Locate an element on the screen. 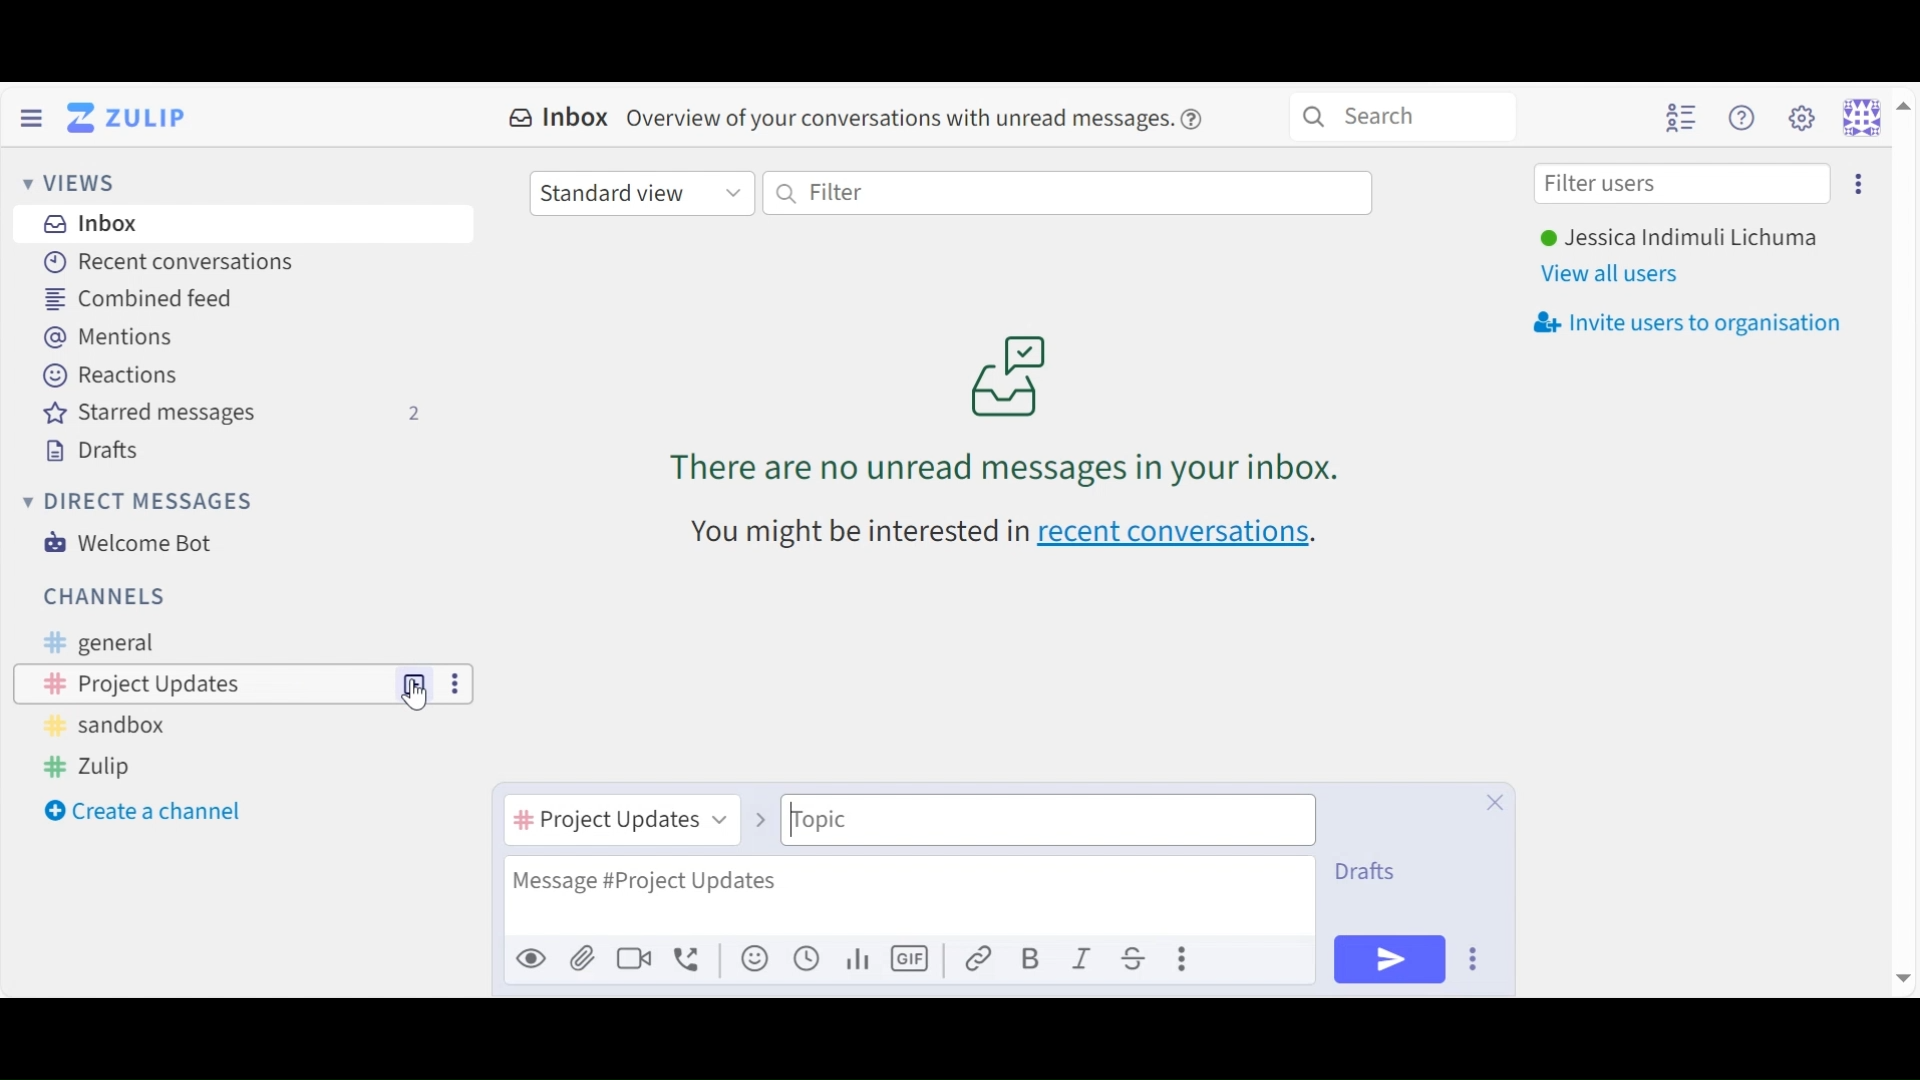 The image size is (1920, 1080). Add voice call is located at coordinates (689, 959).